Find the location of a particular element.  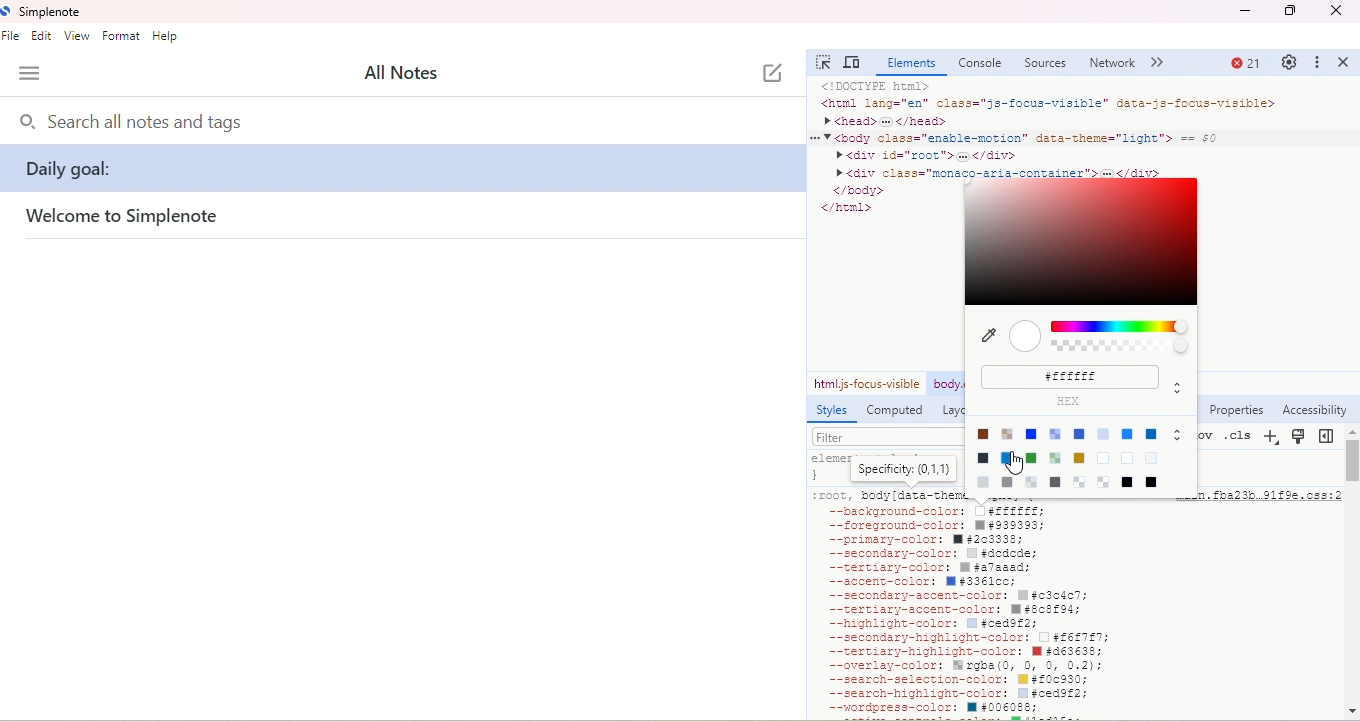

edit is located at coordinates (44, 37).